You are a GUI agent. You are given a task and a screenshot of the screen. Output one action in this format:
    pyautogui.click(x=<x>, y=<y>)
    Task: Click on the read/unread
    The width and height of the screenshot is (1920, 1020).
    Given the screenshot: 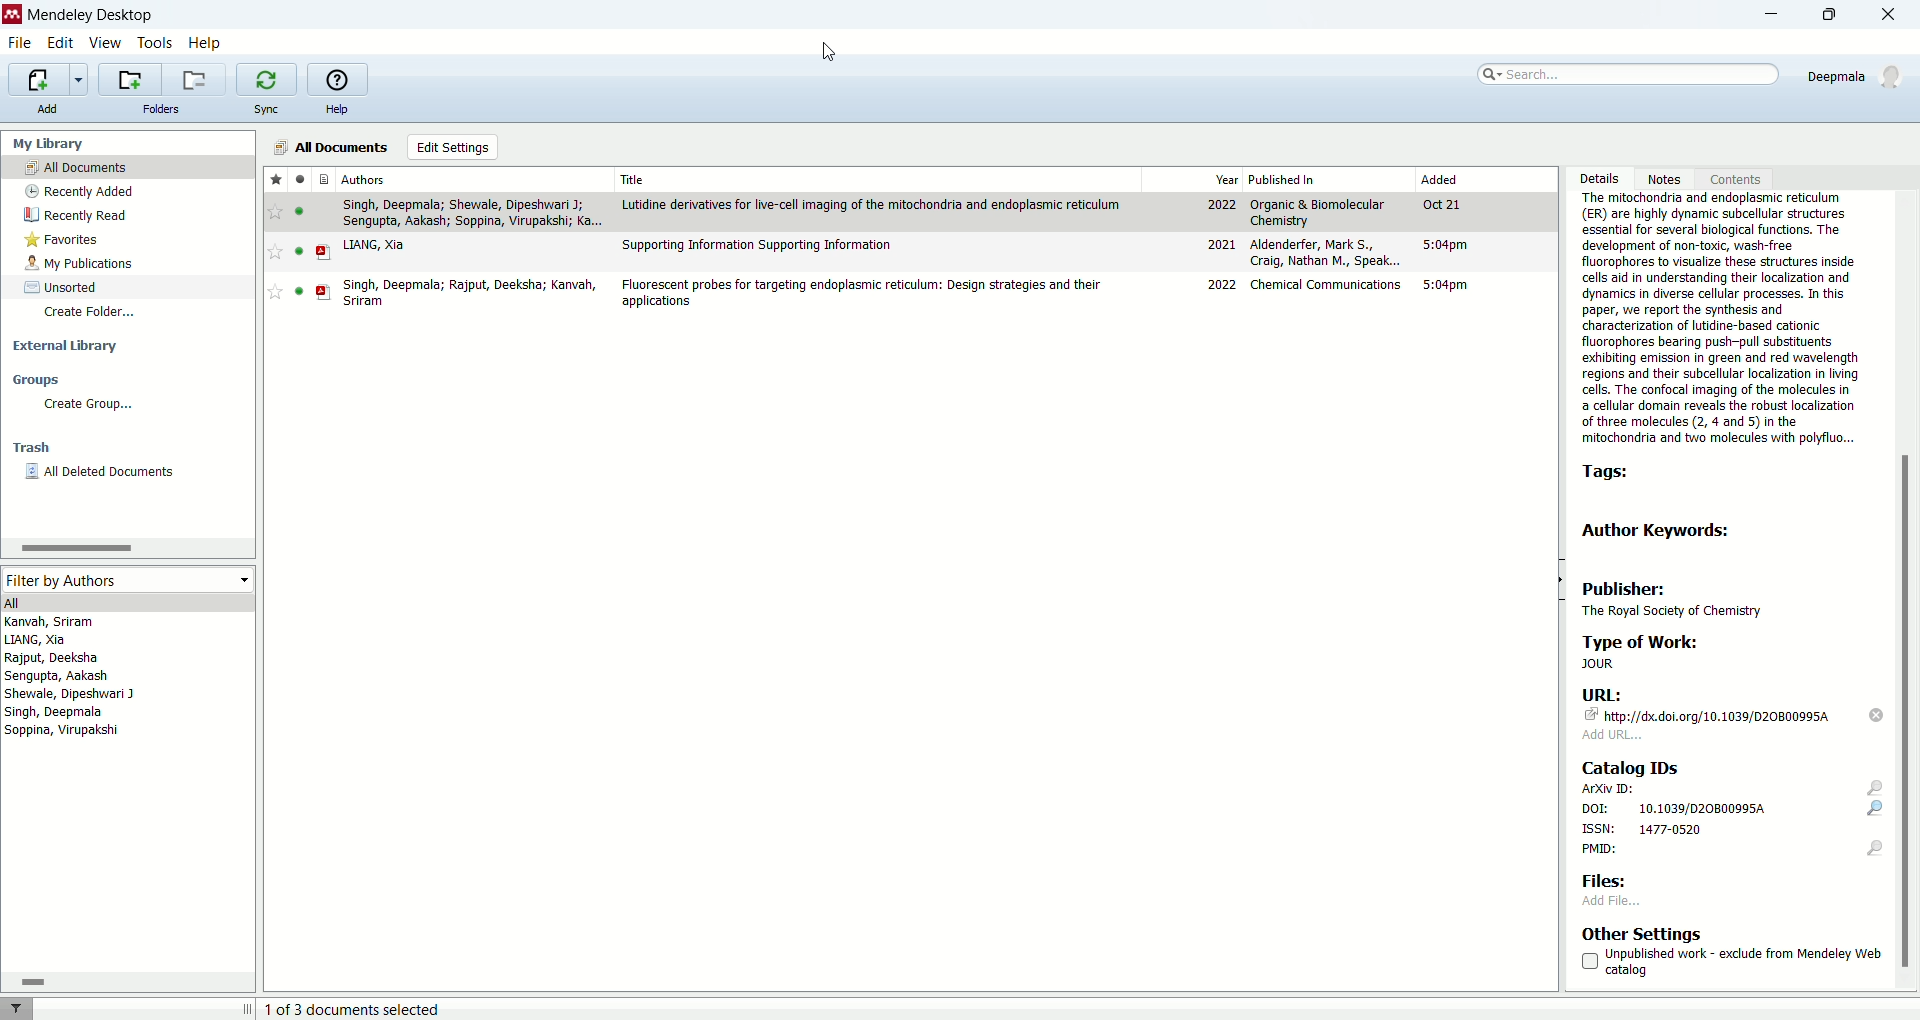 What is the action you would take?
    pyautogui.click(x=299, y=178)
    